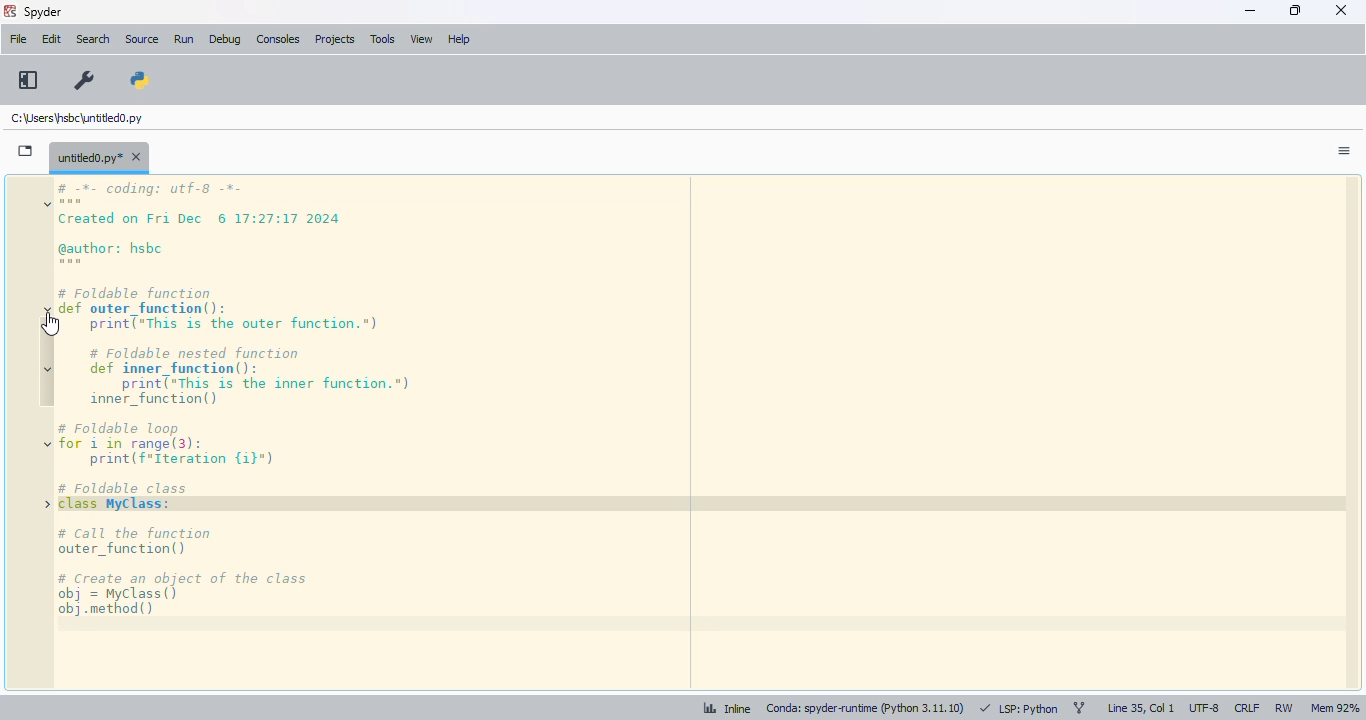 This screenshot has width=1366, height=720. I want to click on options, so click(1344, 151).